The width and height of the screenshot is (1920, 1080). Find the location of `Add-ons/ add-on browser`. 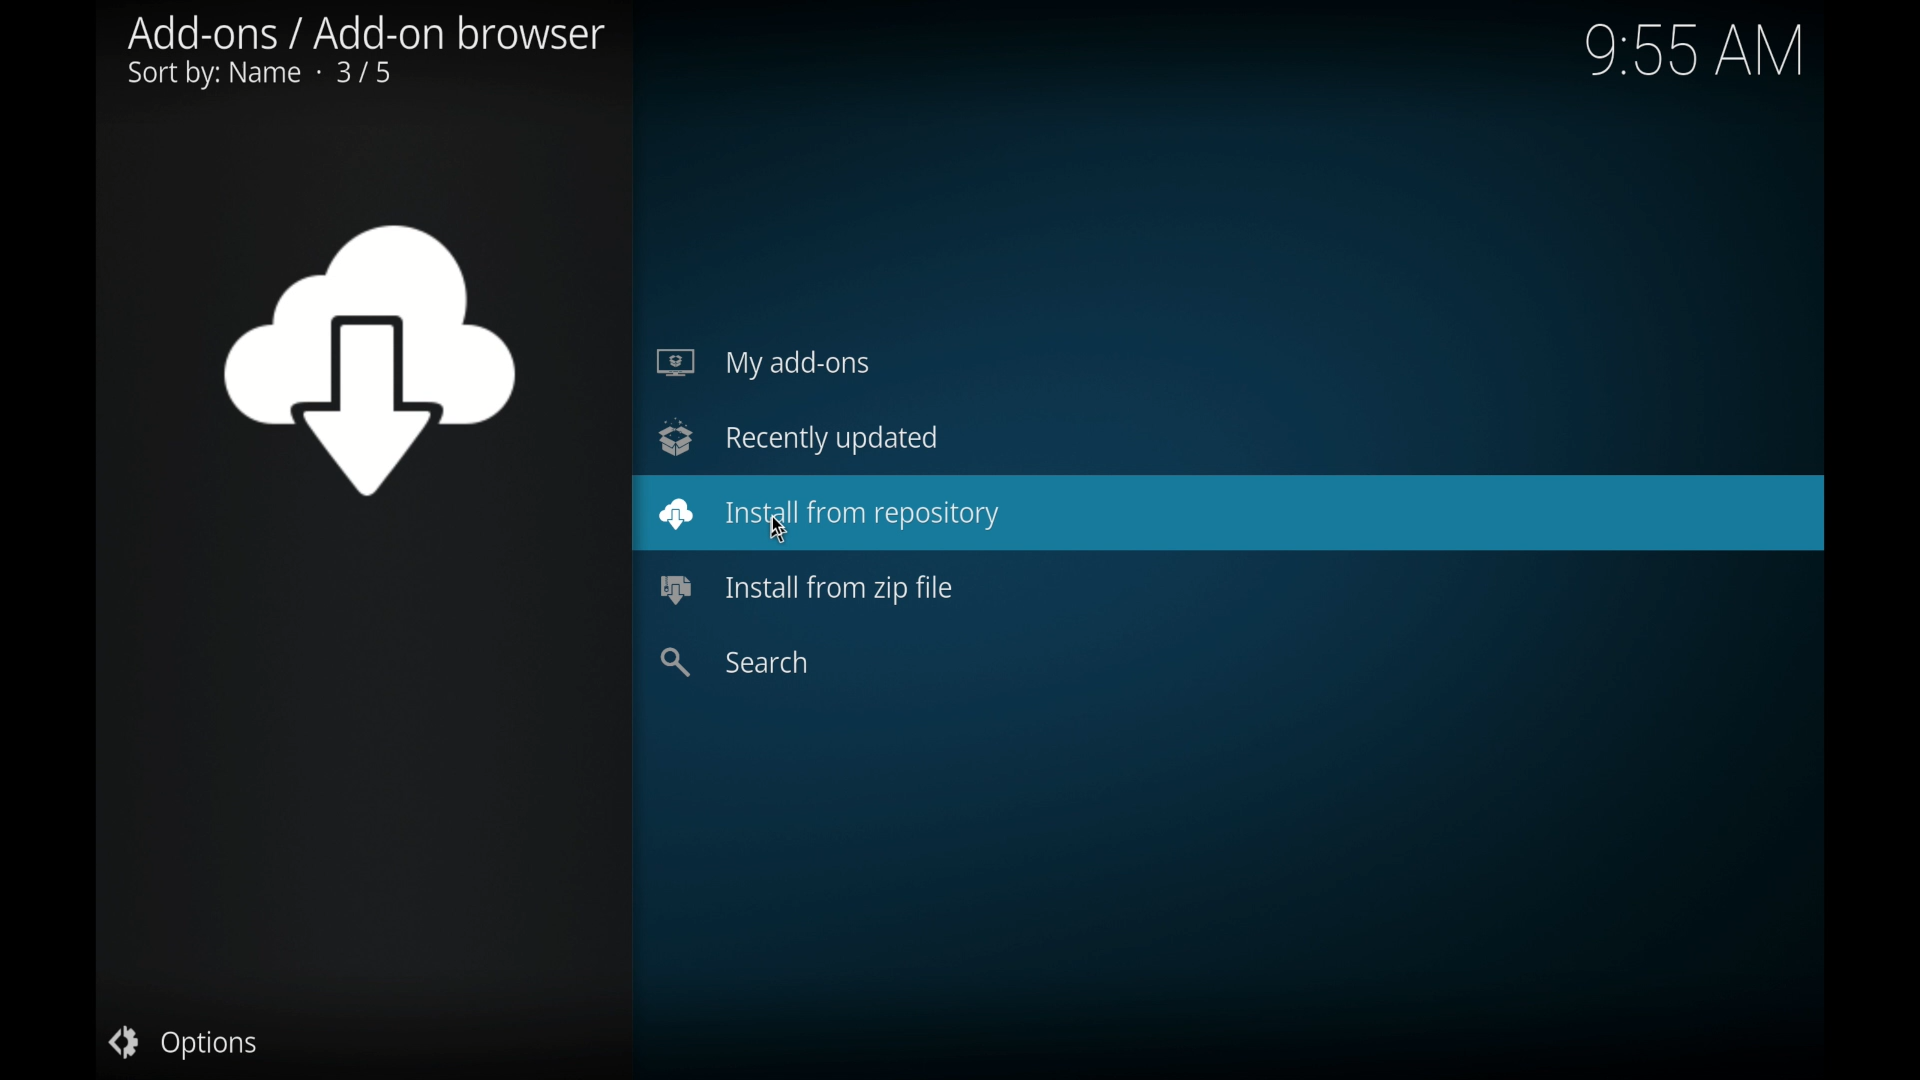

Add-ons/ add-on browser is located at coordinates (372, 31).